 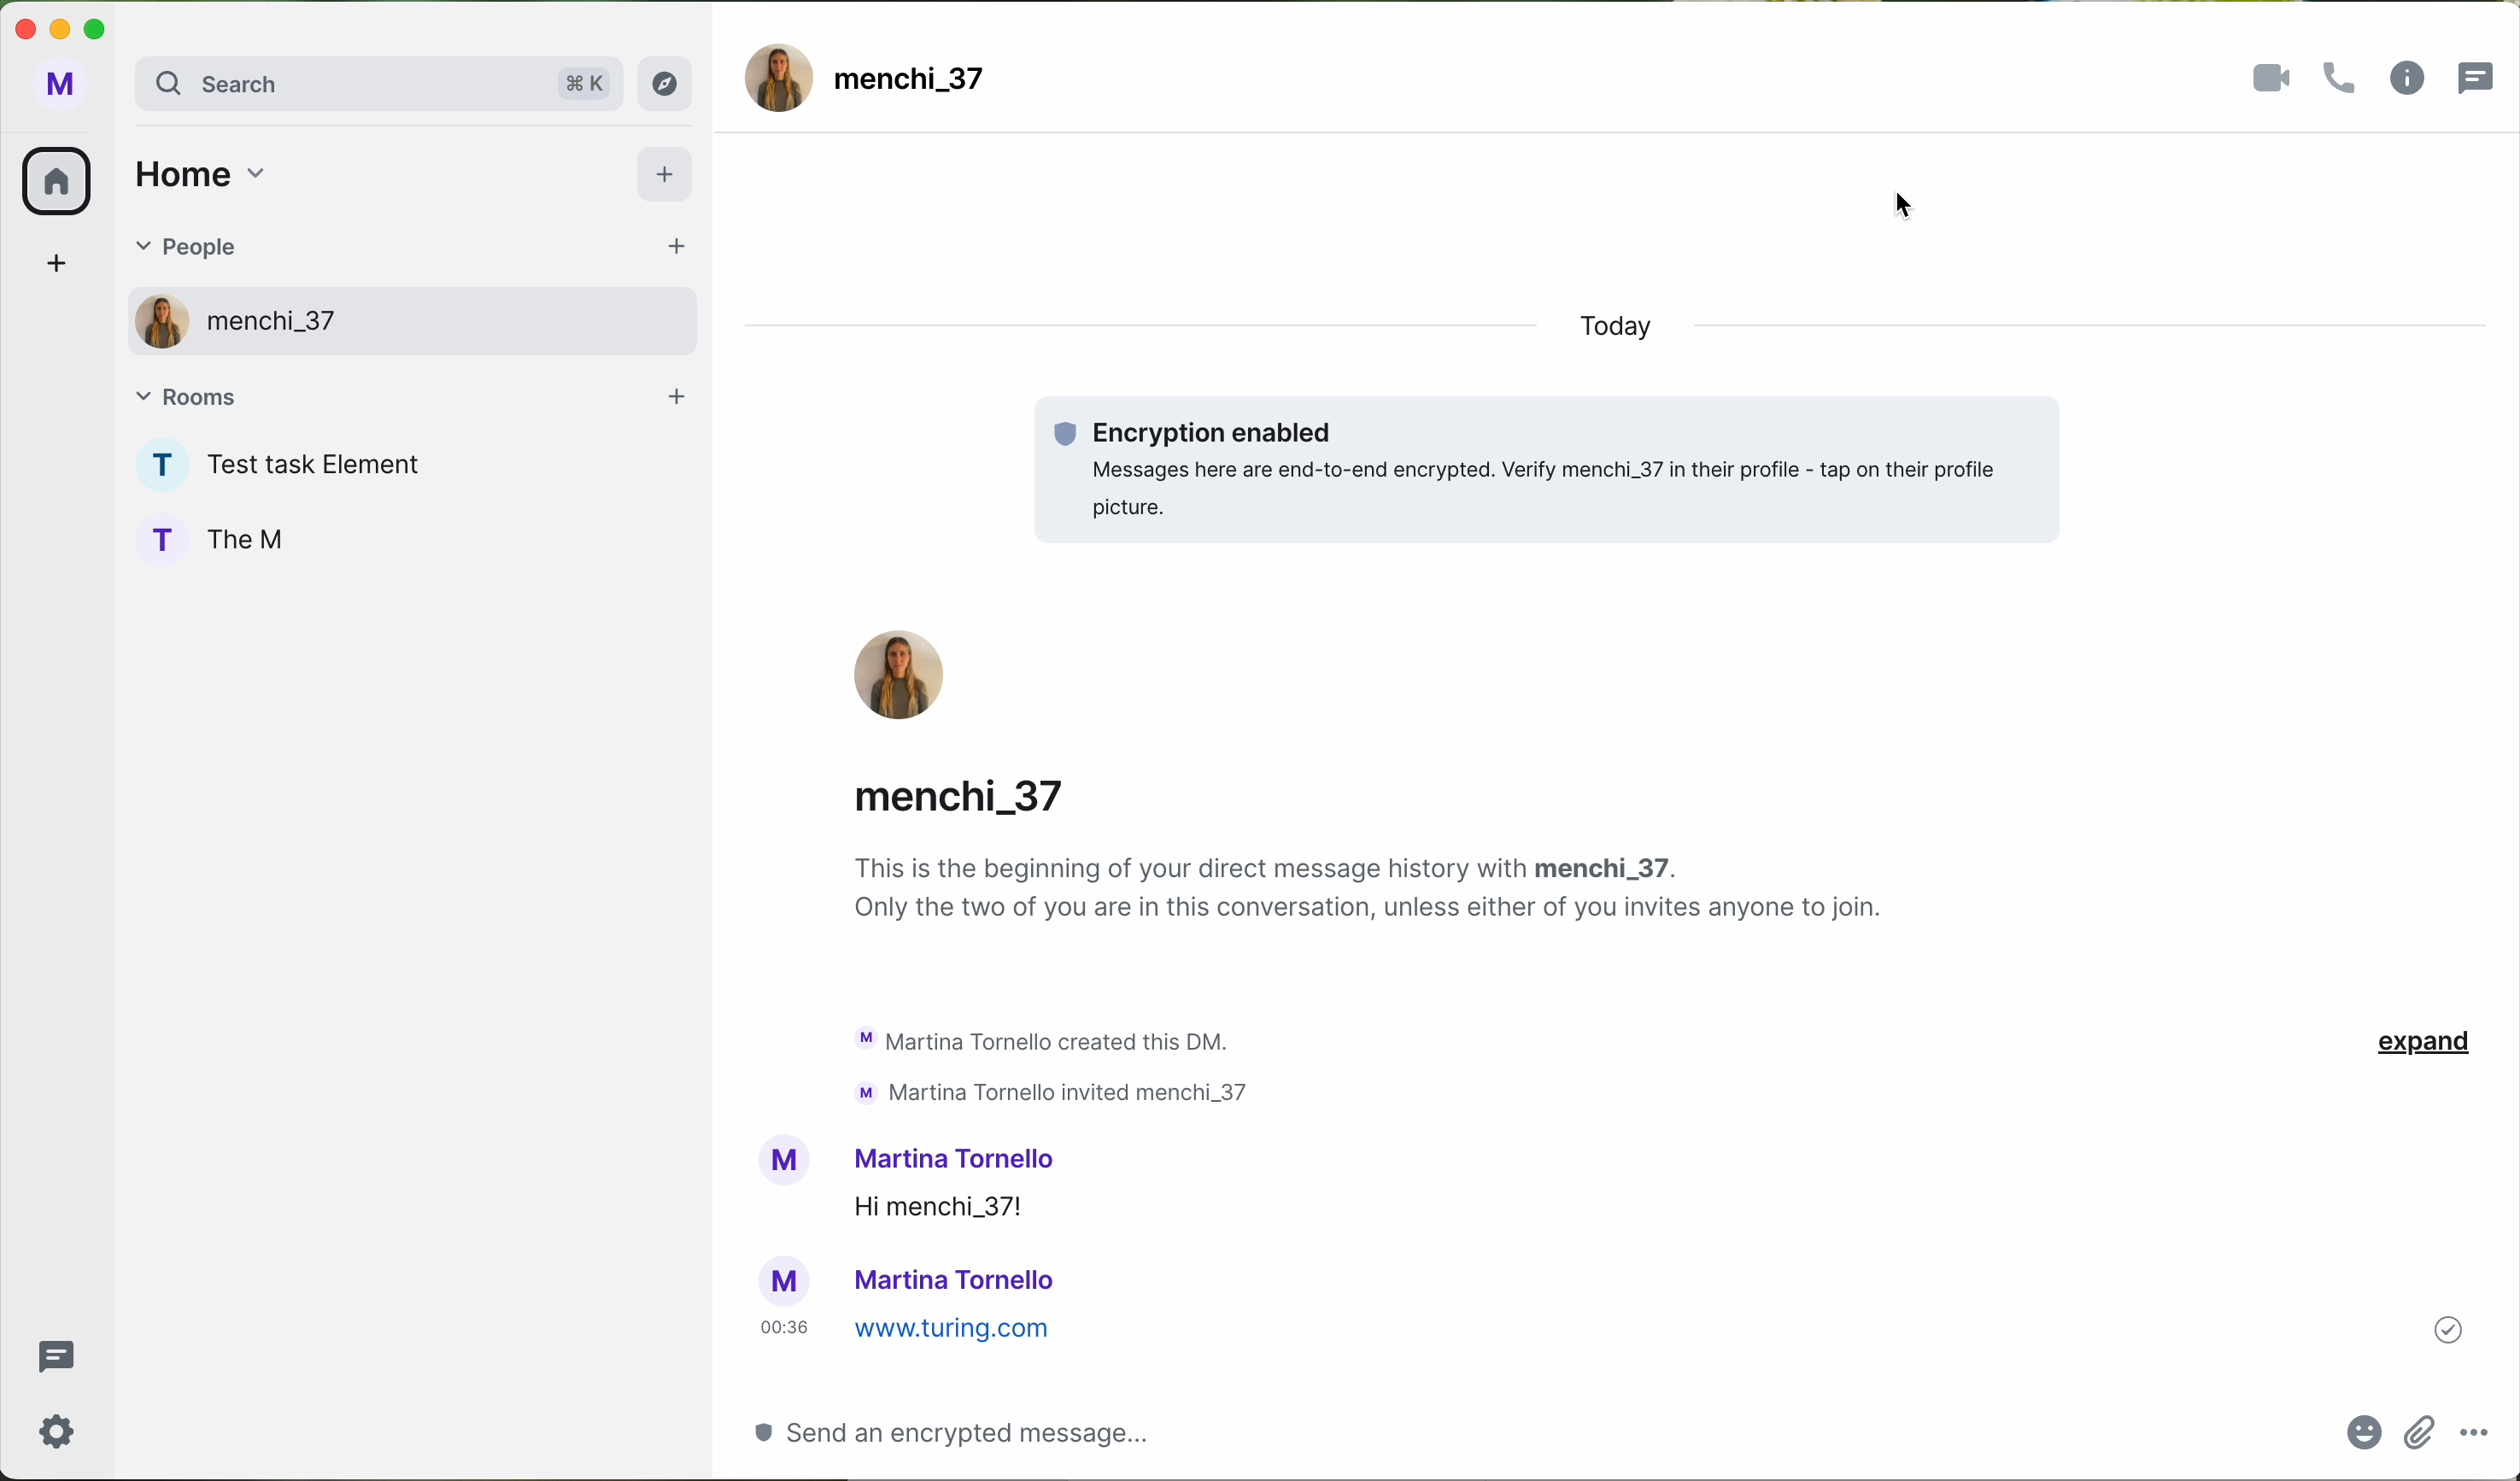 What do you see at coordinates (671, 83) in the screenshot?
I see `explore` at bounding box center [671, 83].